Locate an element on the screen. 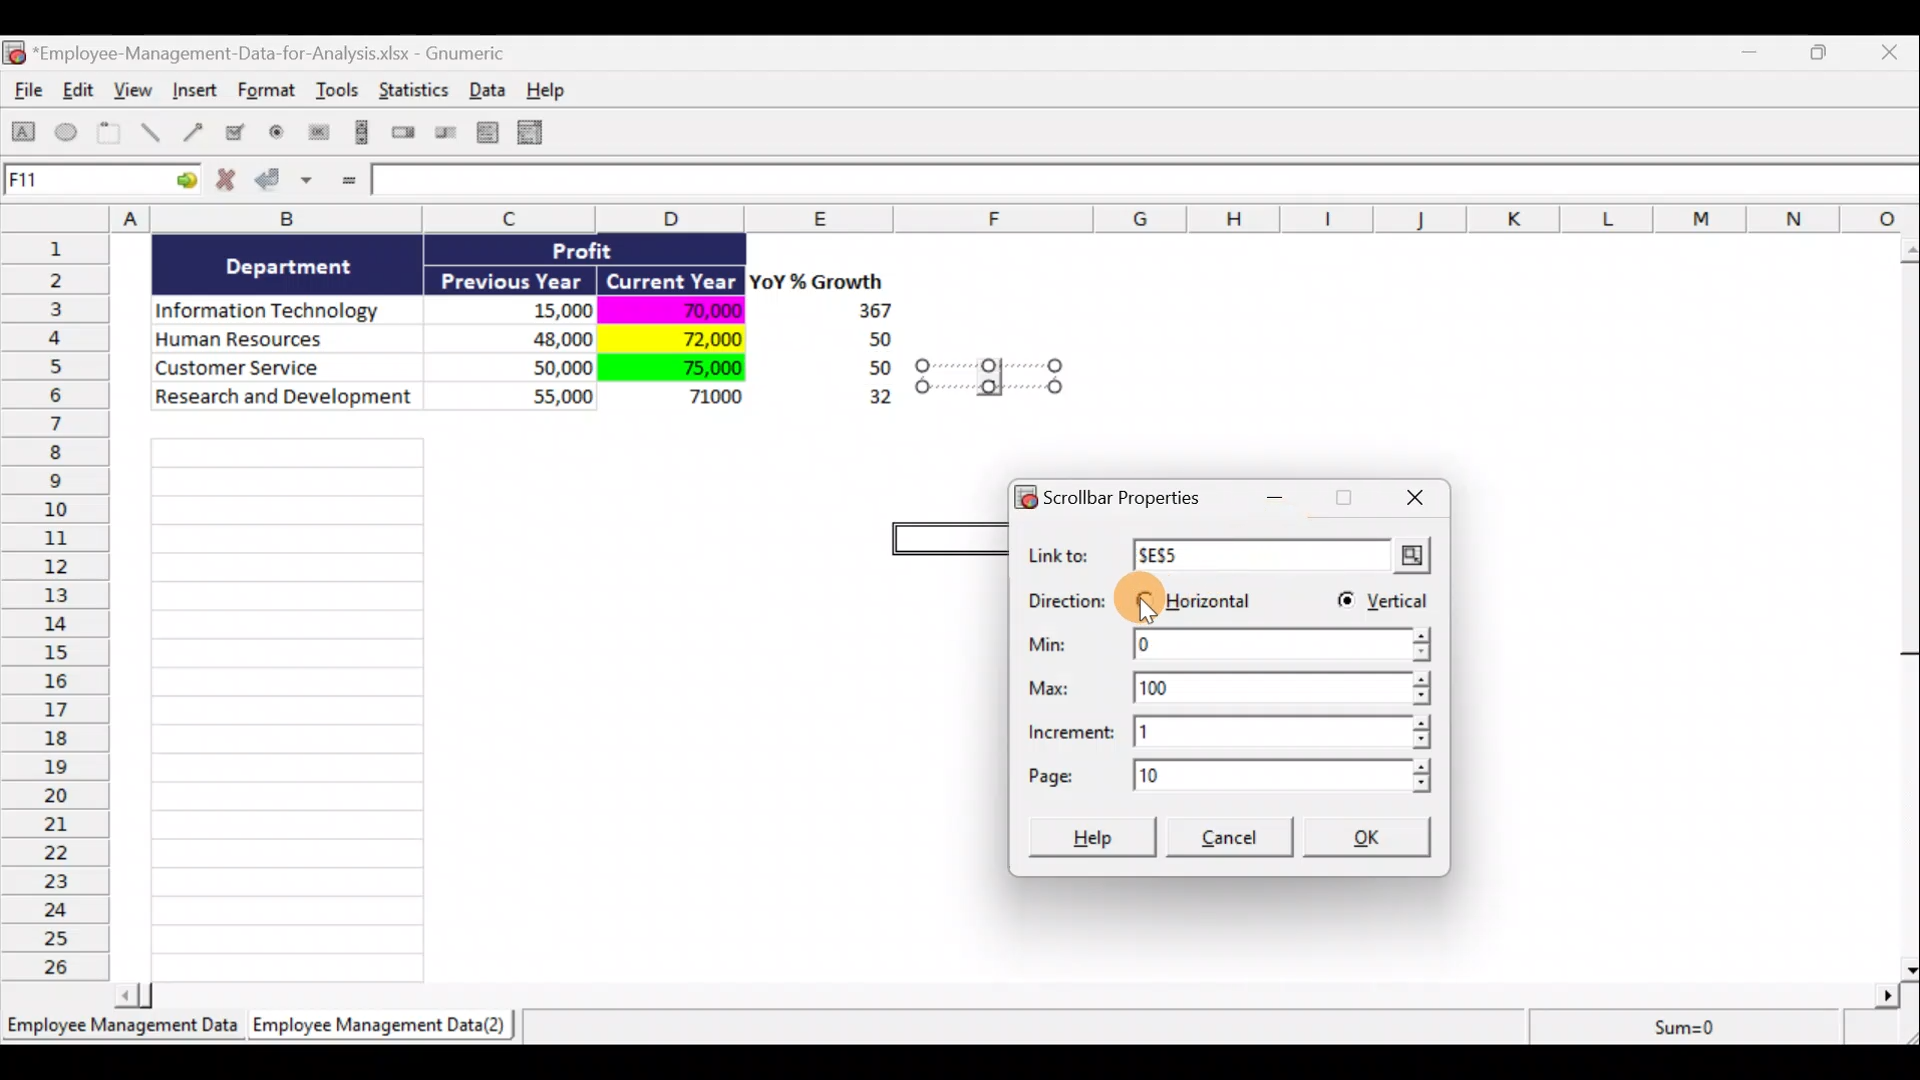 The width and height of the screenshot is (1920, 1080). View is located at coordinates (136, 90).